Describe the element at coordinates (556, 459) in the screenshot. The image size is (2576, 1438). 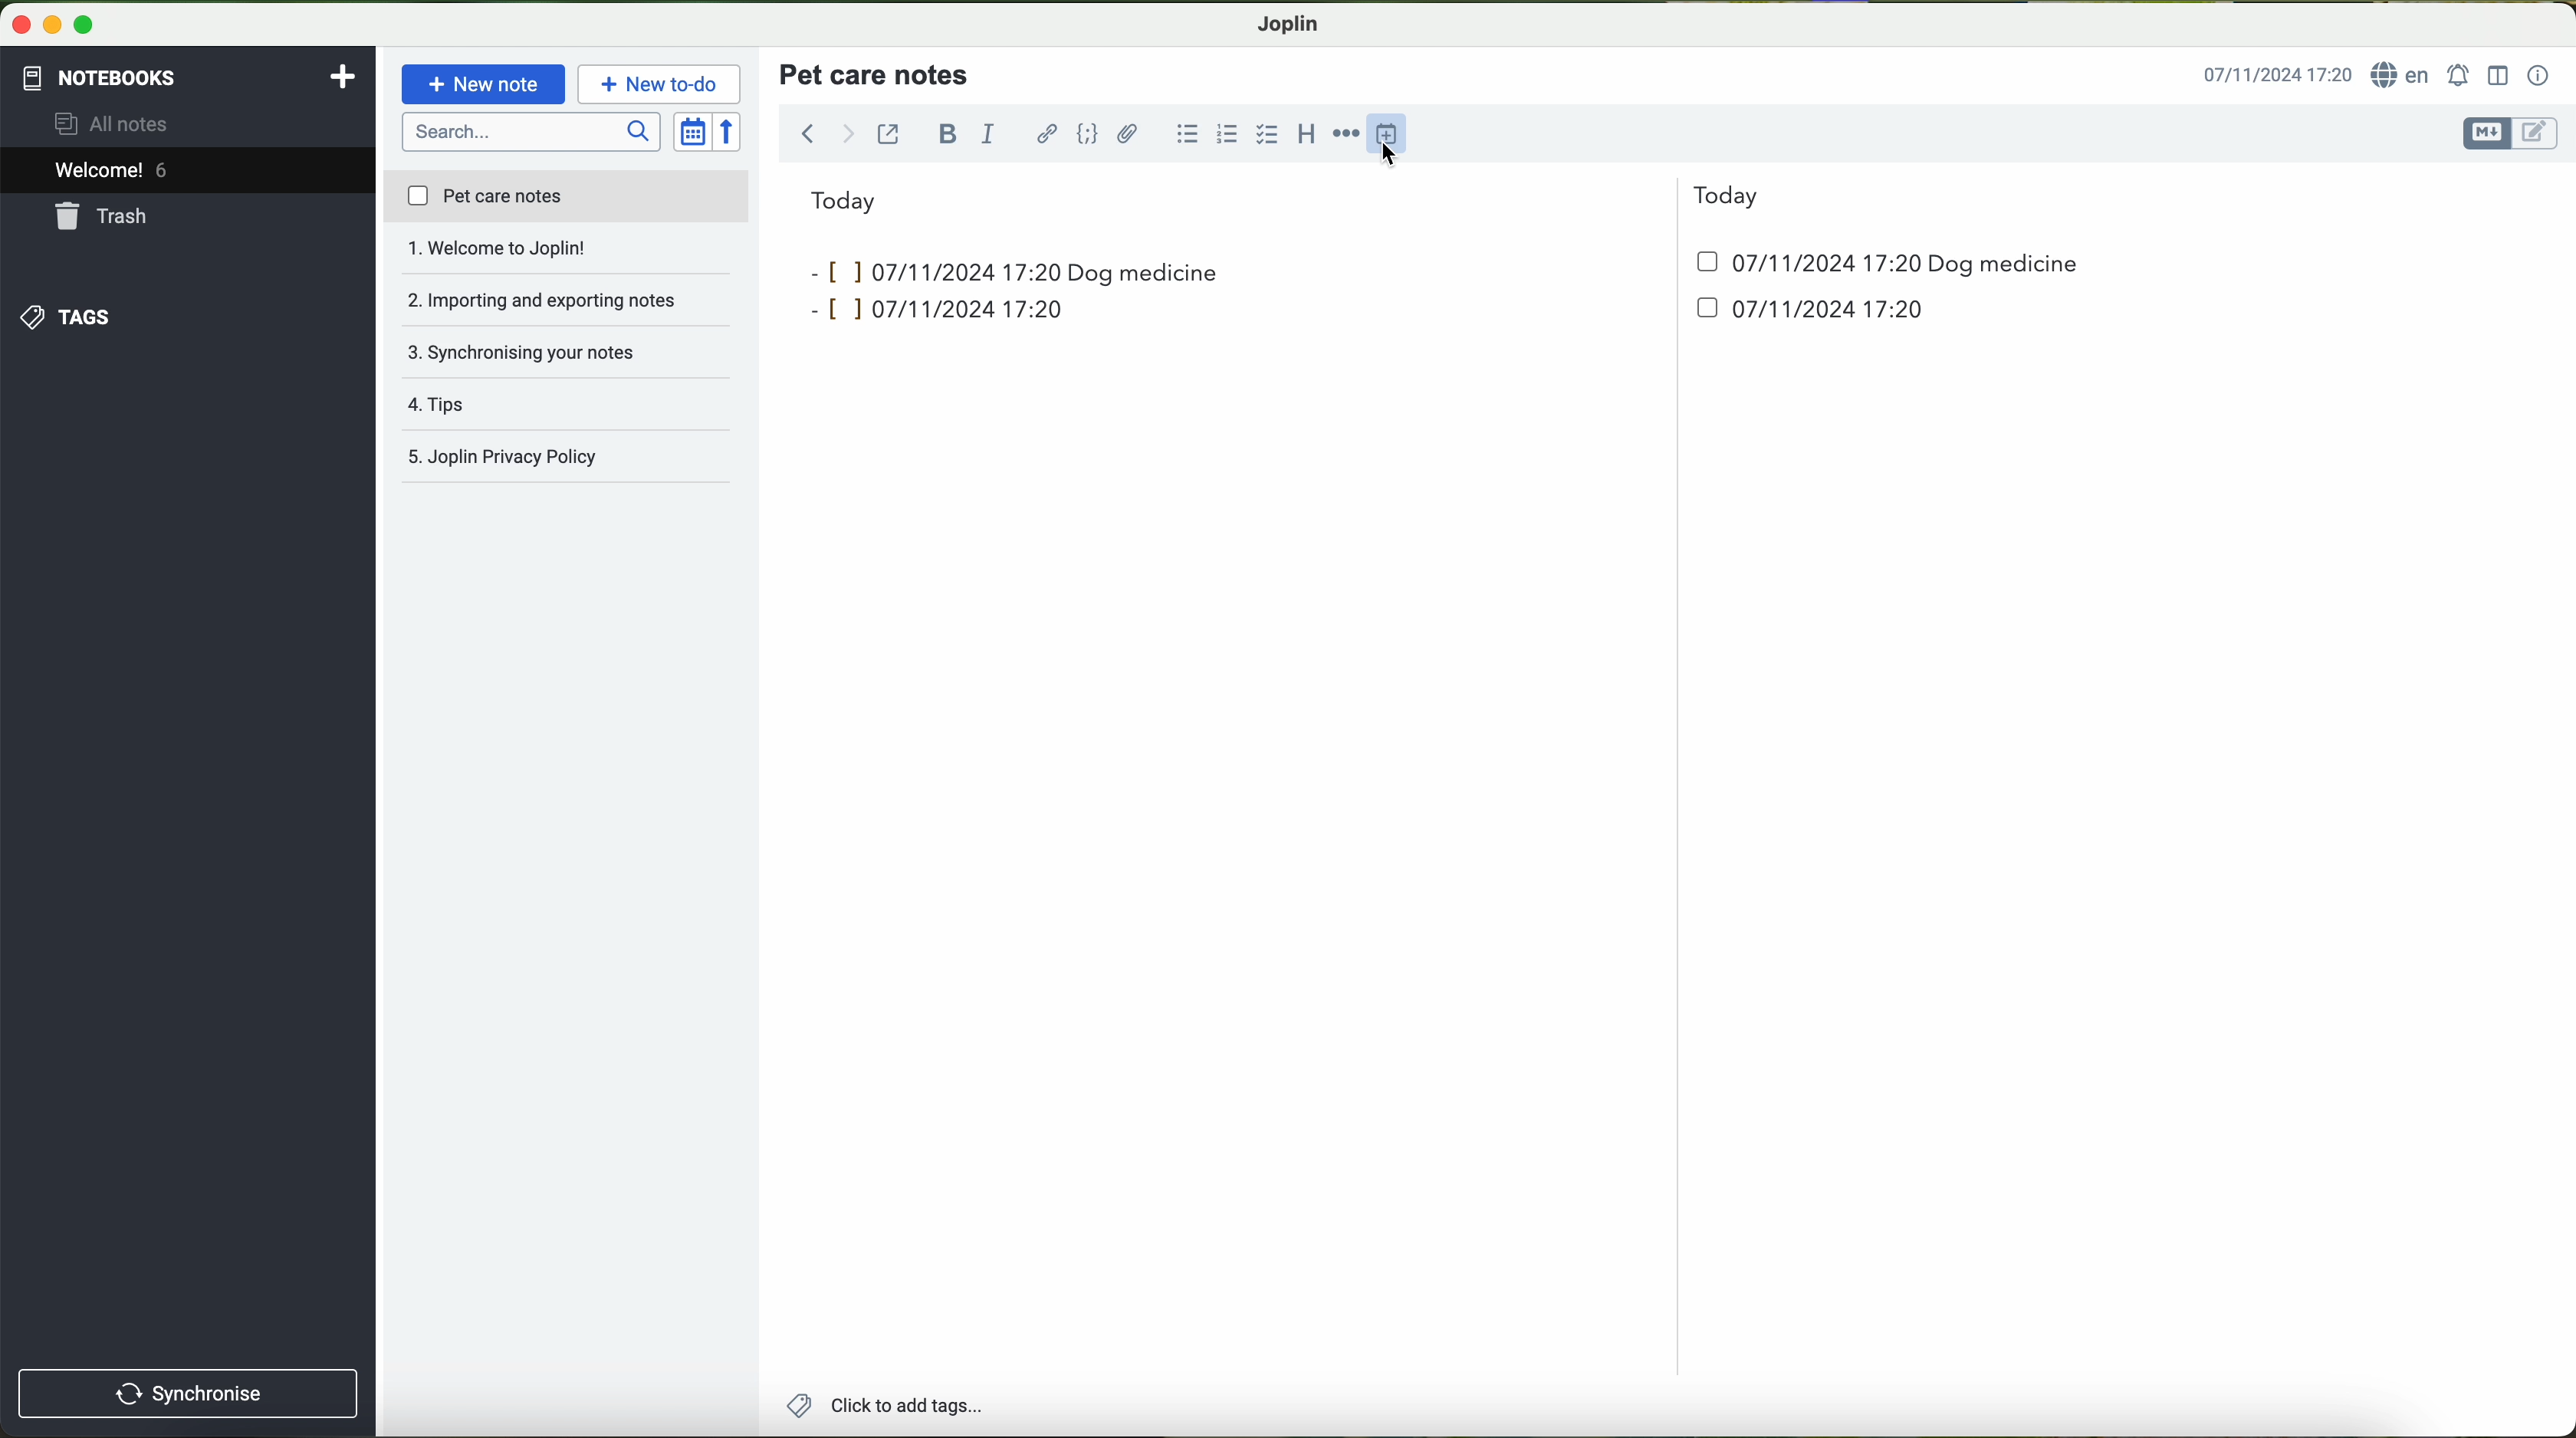
I see `joplin privacy policy` at that location.